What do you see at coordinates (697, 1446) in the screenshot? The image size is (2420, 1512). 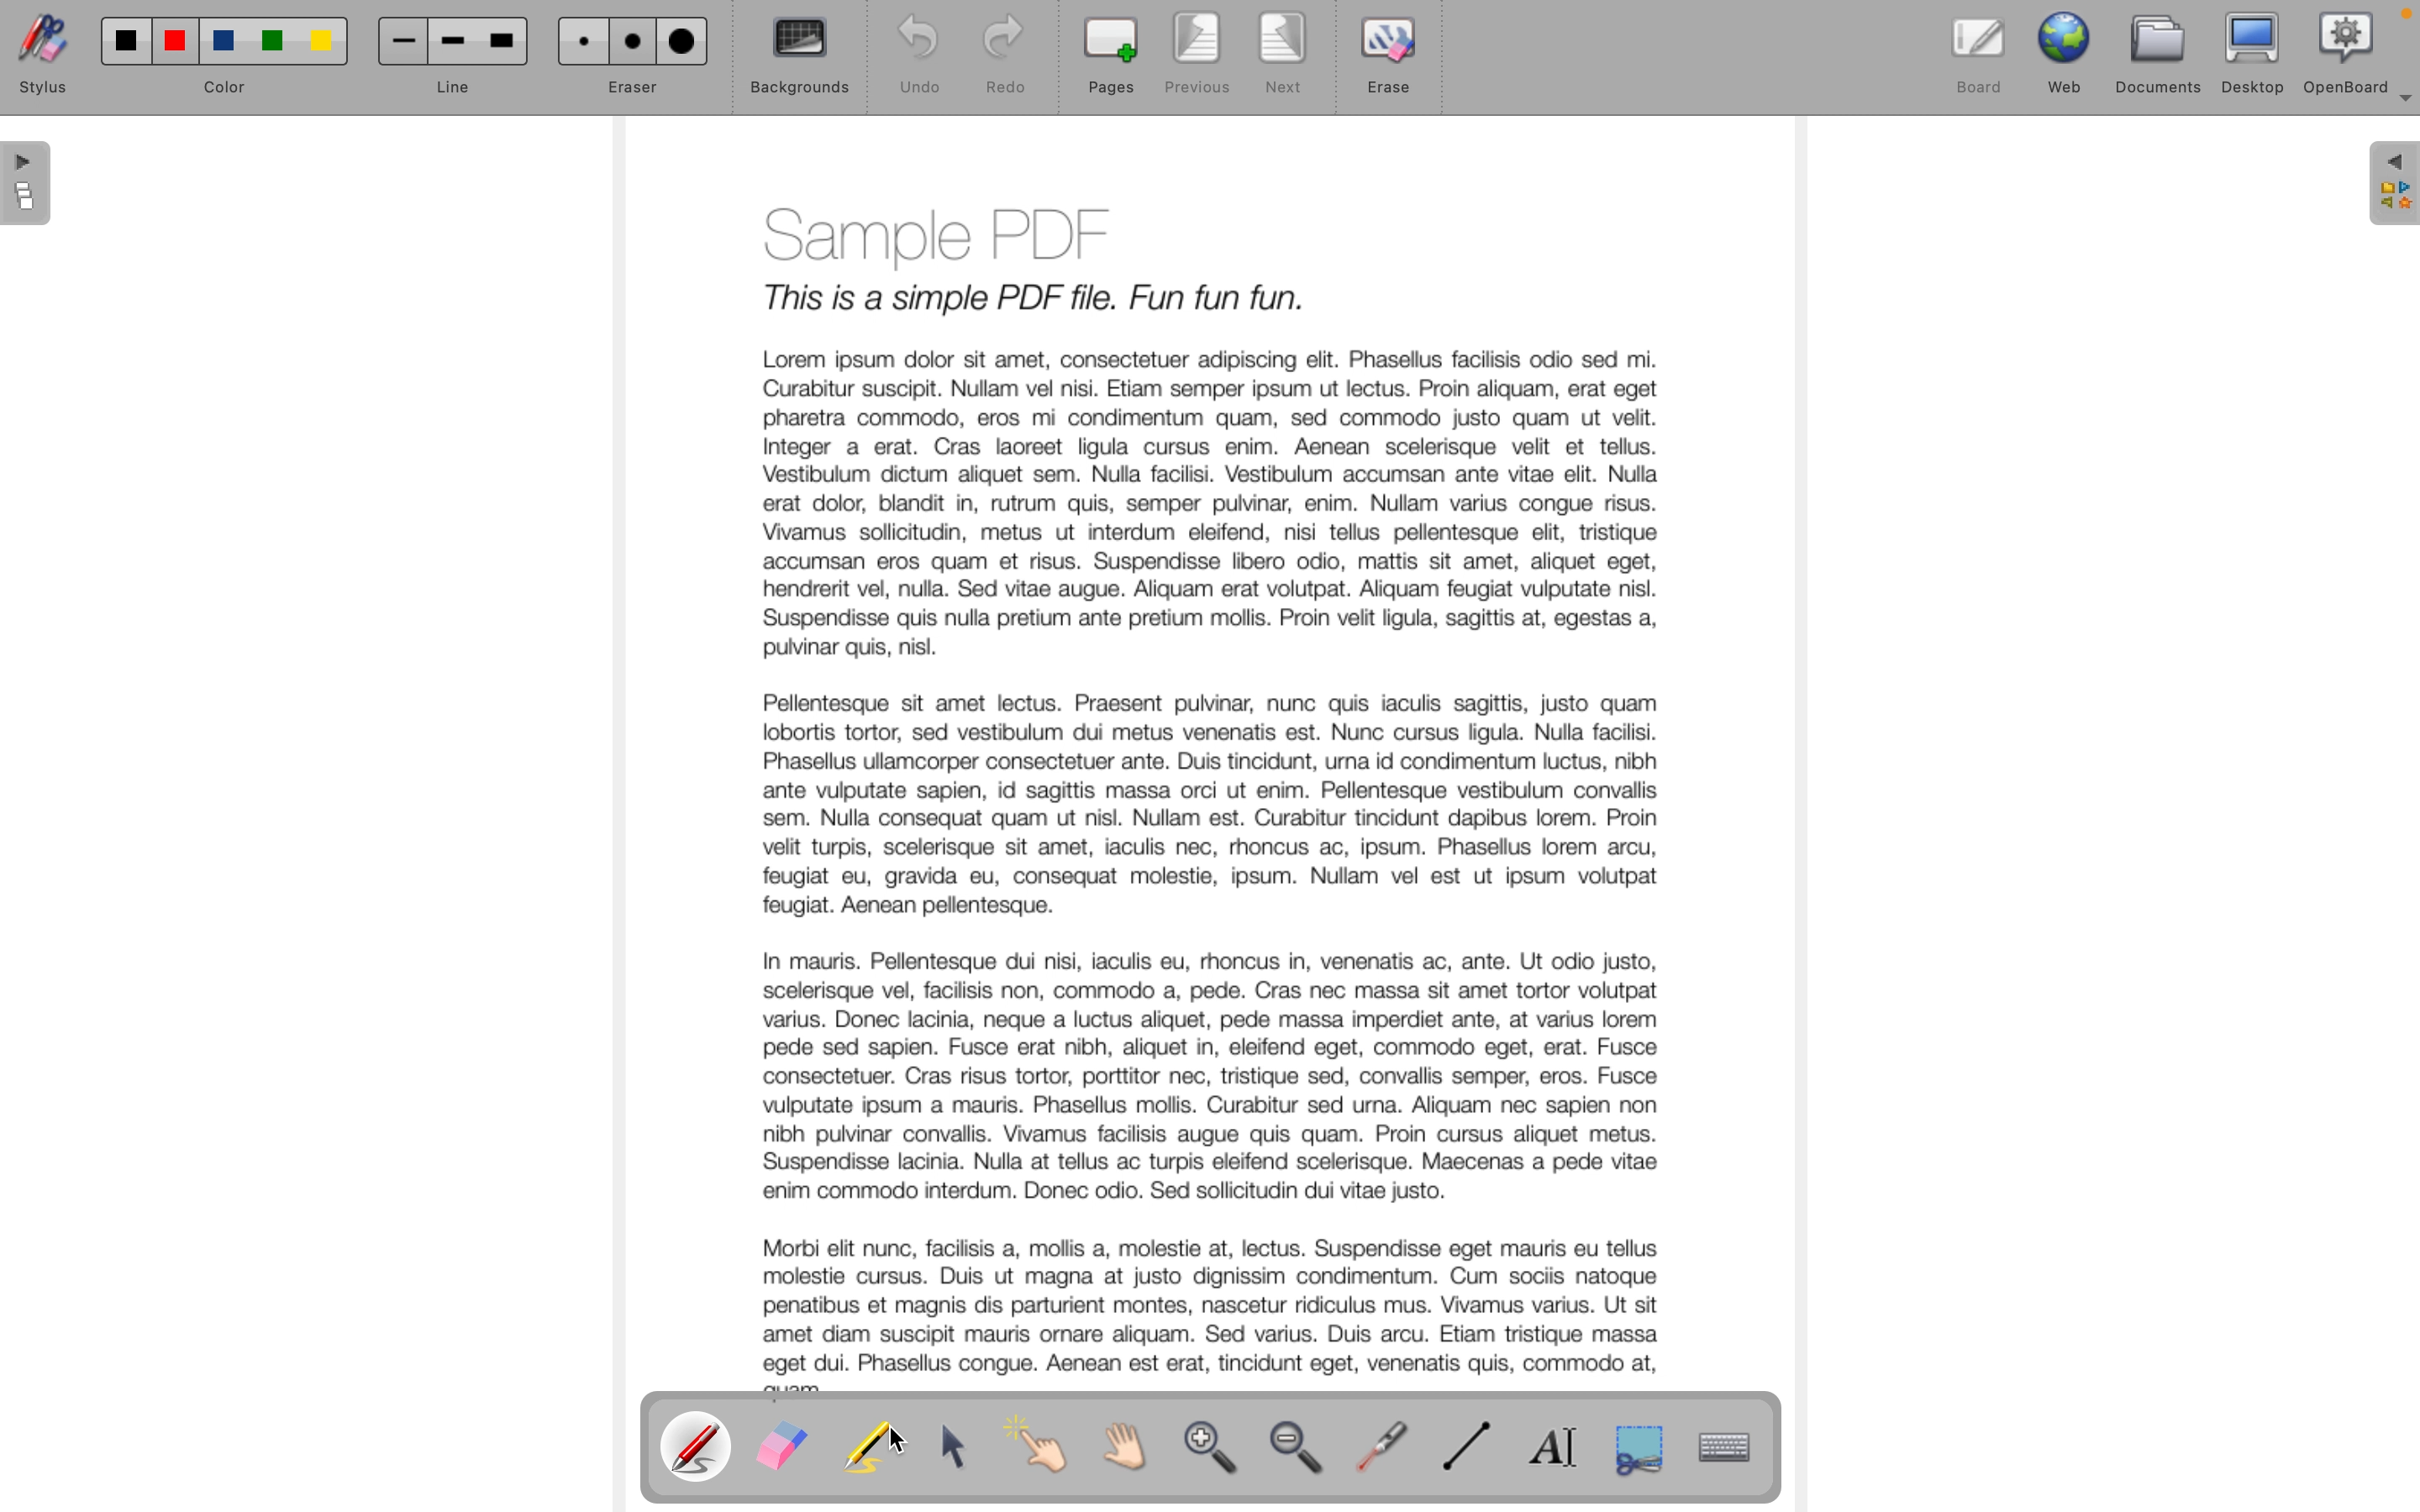 I see `pen` at bounding box center [697, 1446].